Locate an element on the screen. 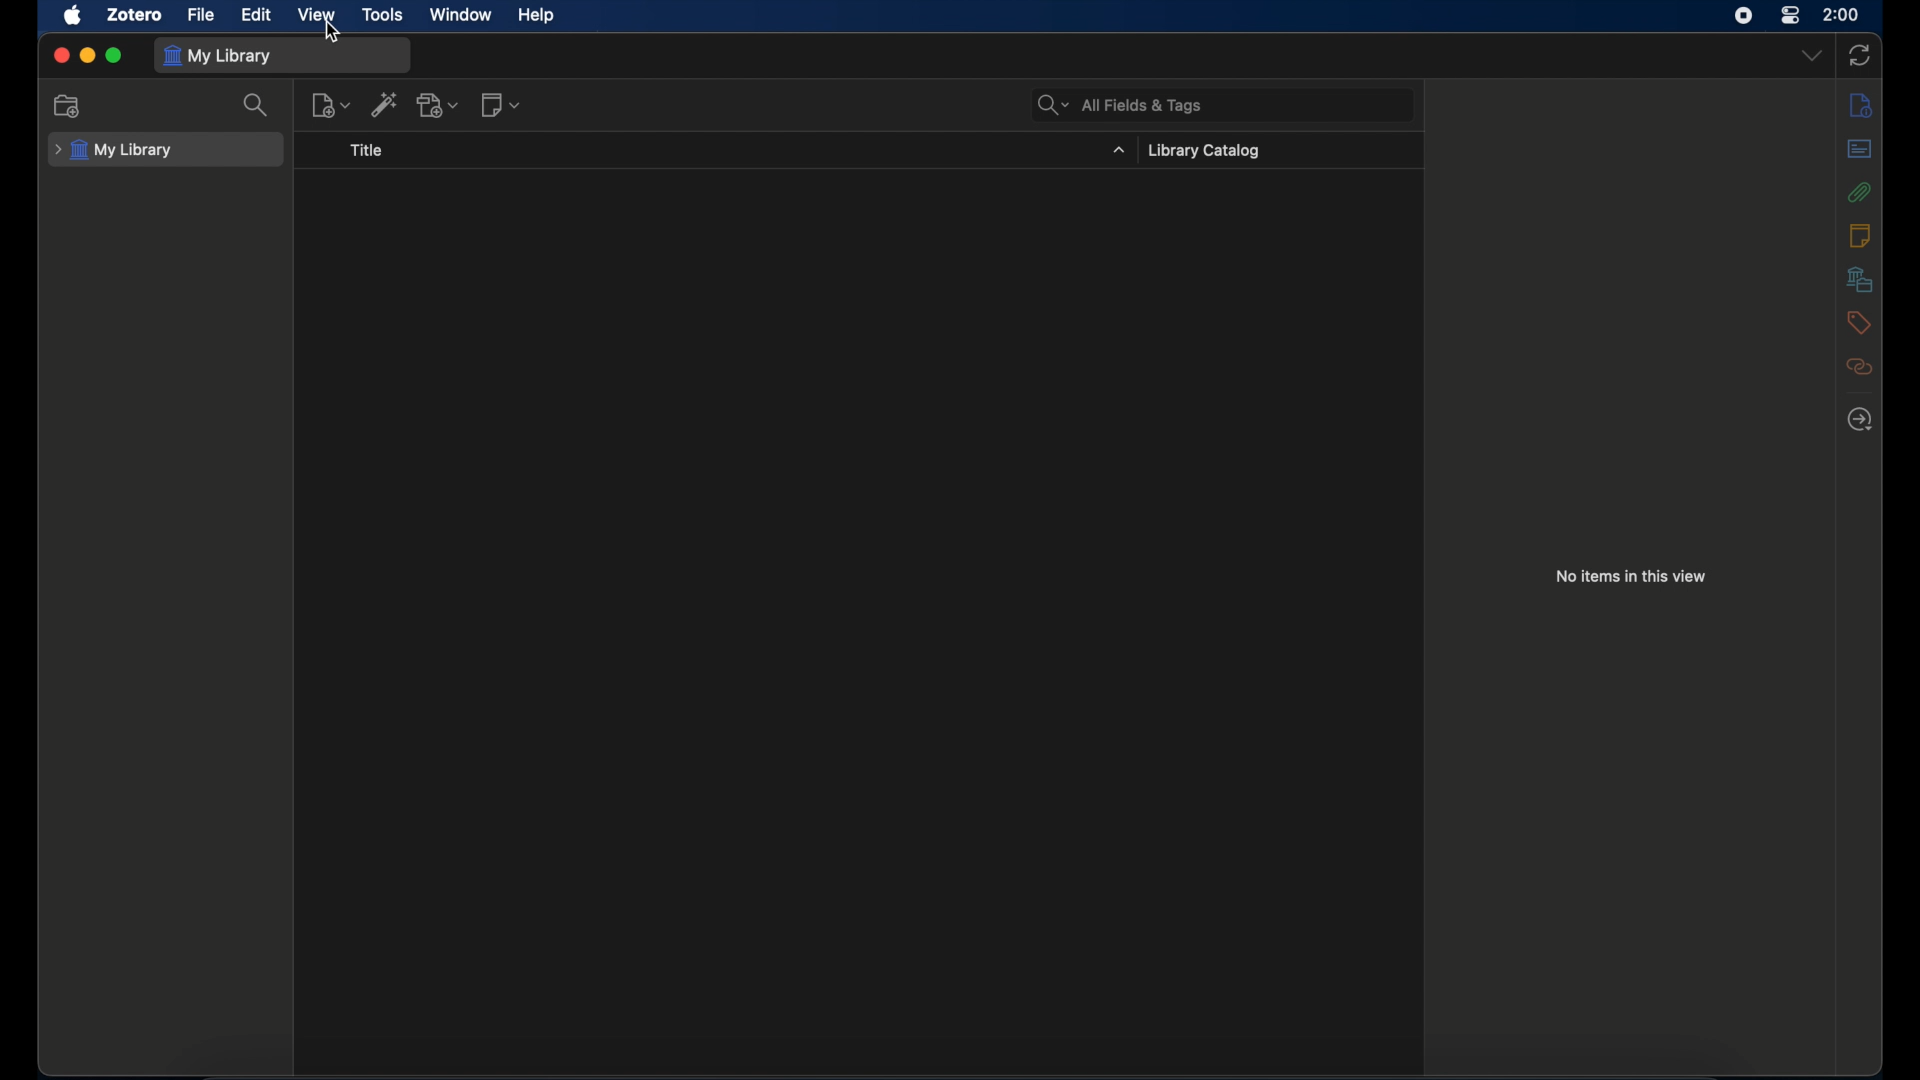 This screenshot has height=1080, width=1920. dropdown is located at coordinates (1118, 151).